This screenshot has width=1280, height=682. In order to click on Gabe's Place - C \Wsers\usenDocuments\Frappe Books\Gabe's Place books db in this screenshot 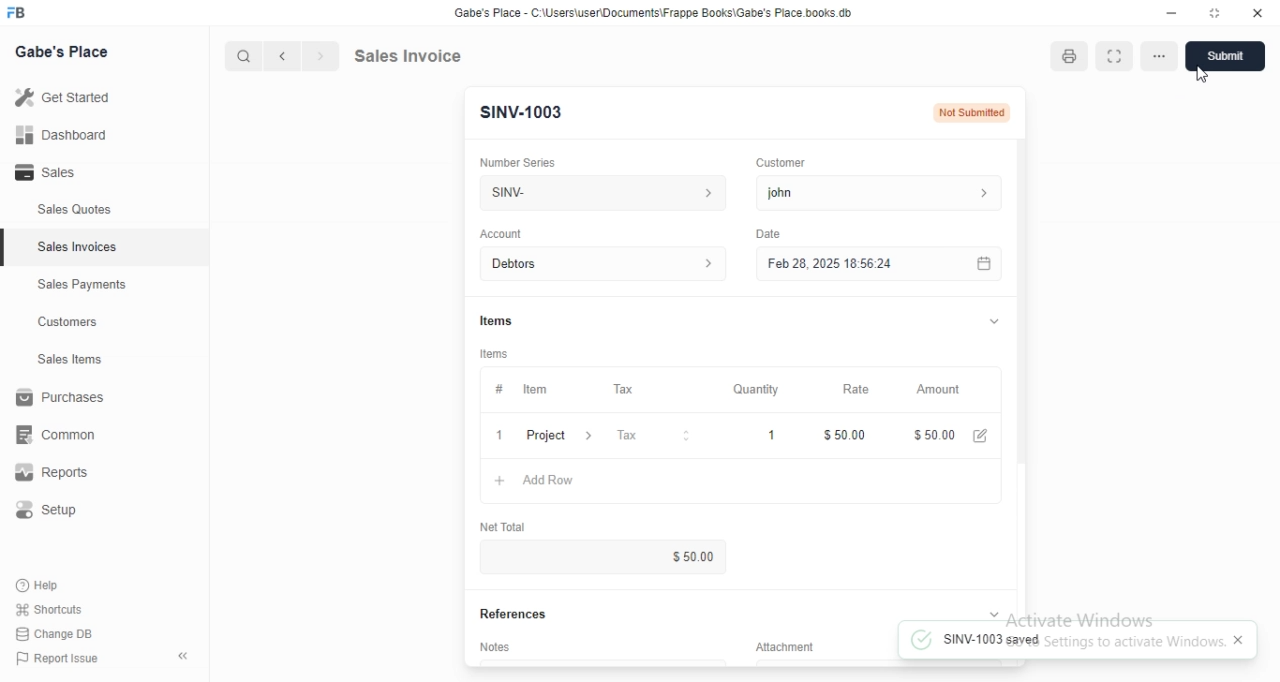, I will do `click(658, 16)`.